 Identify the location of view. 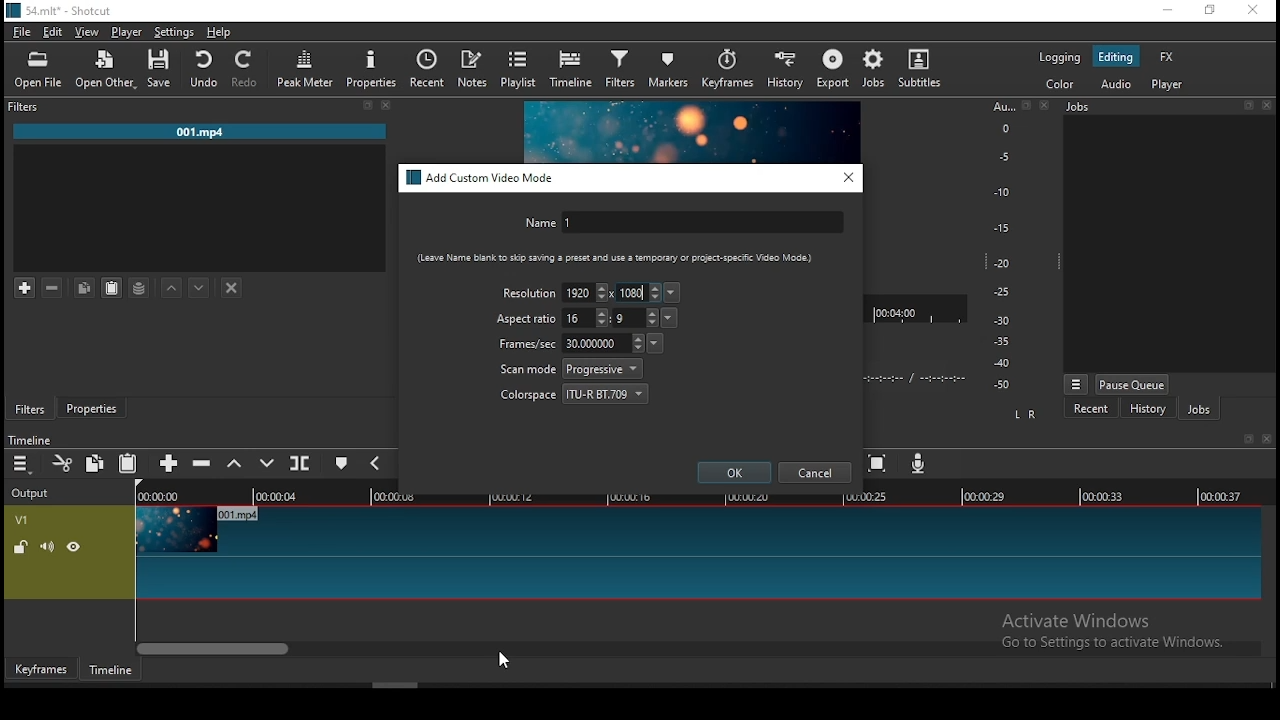
(89, 34).